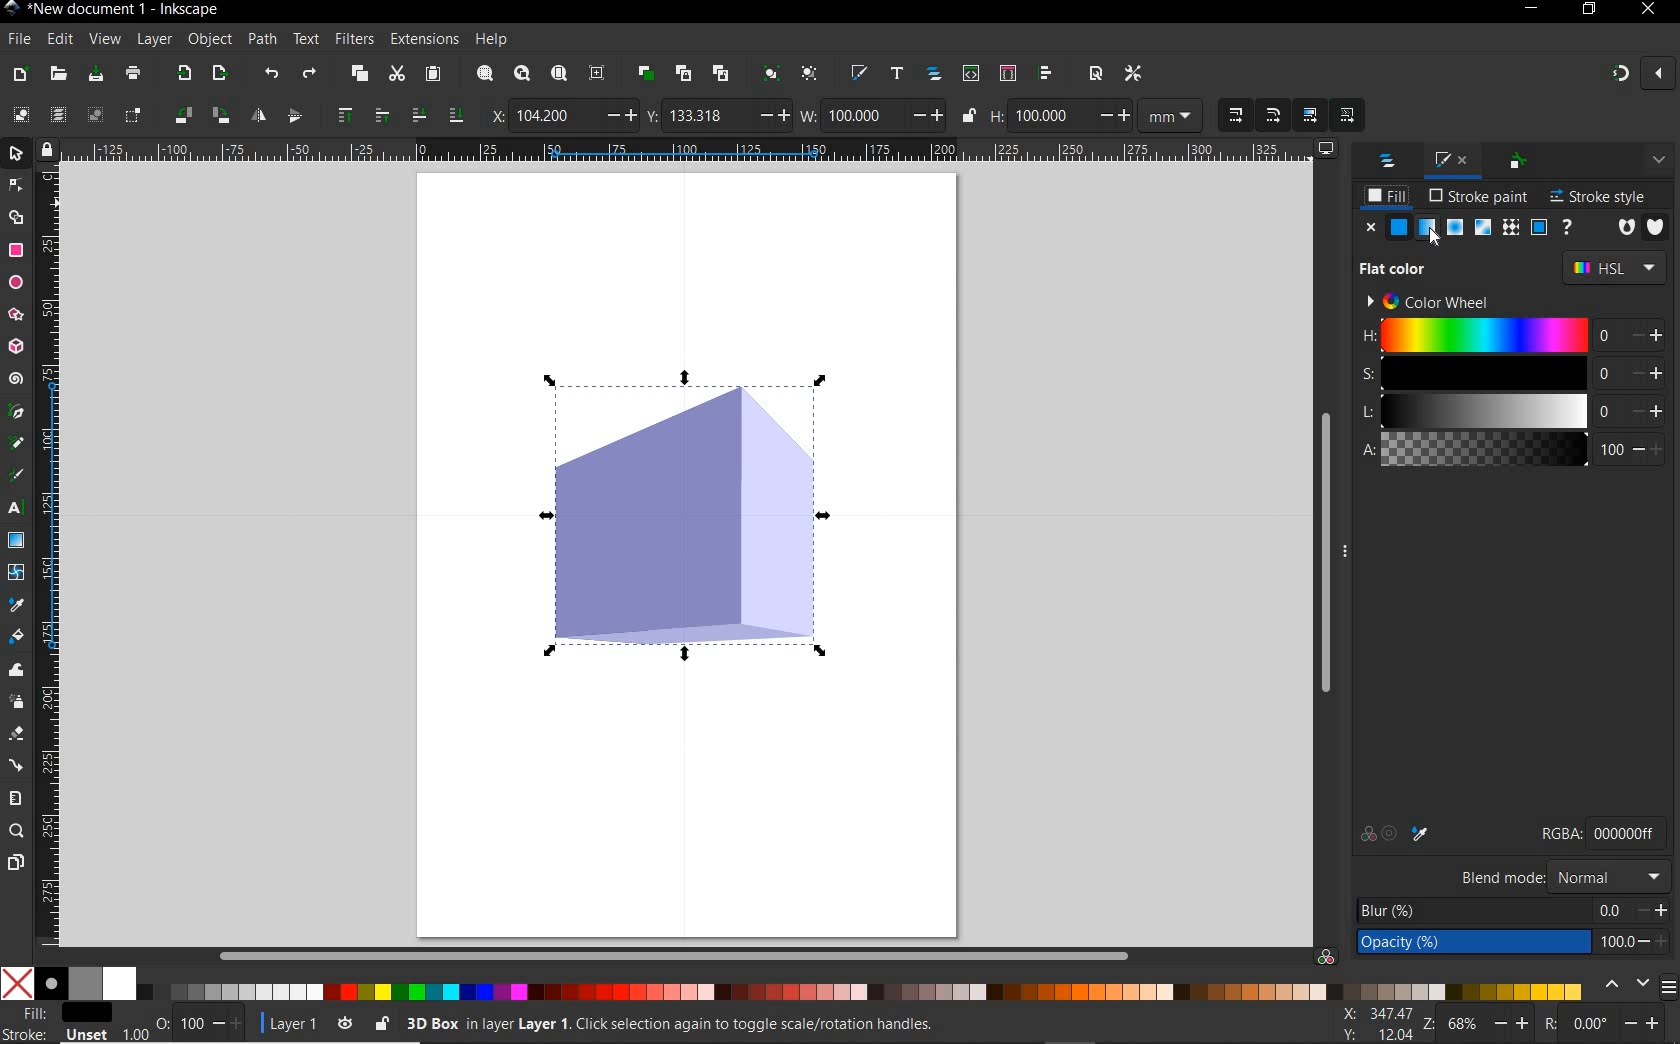 The image size is (1680, 1044). I want to click on 68, so click(1464, 1023).